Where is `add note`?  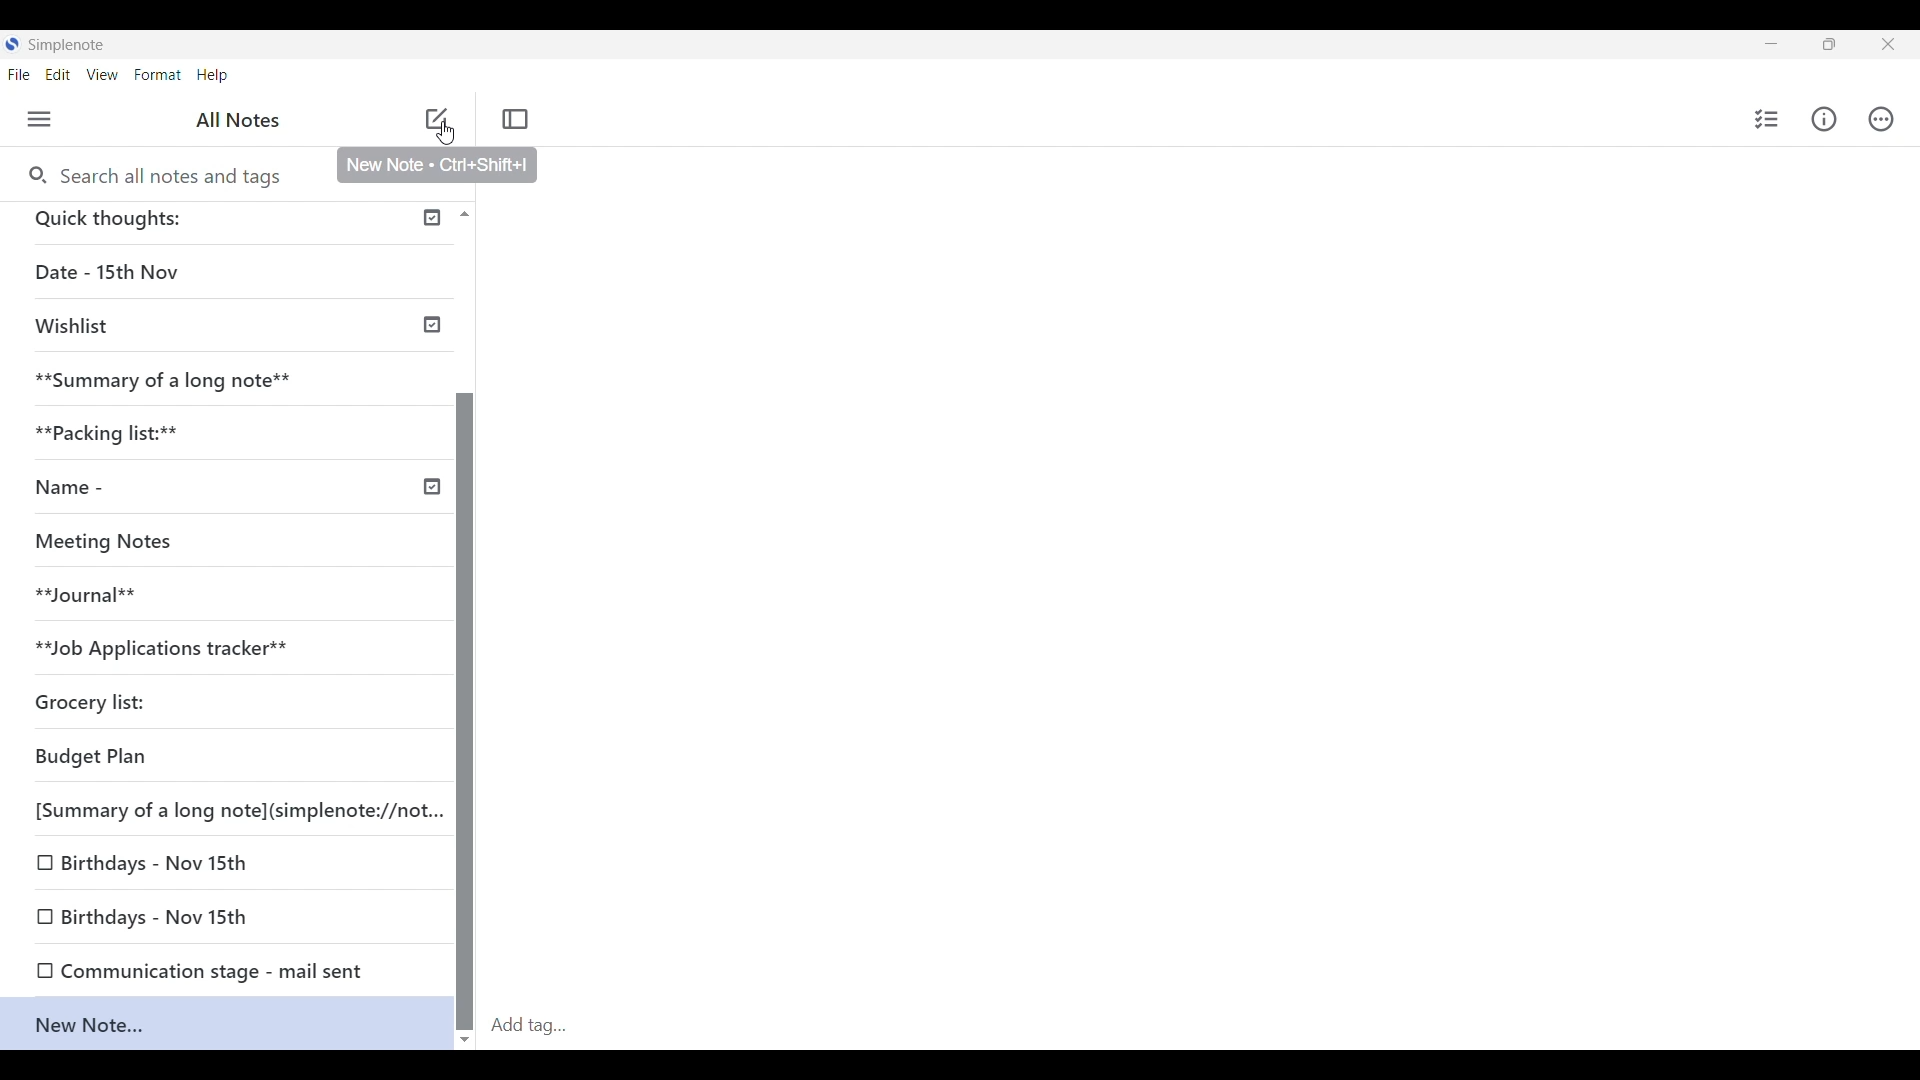
add note is located at coordinates (434, 117).